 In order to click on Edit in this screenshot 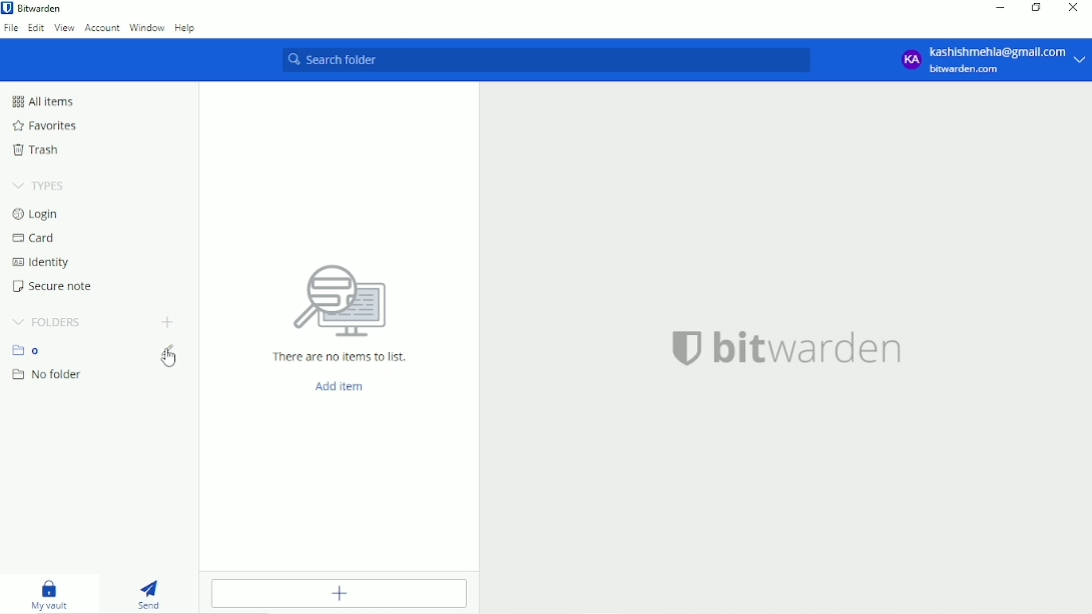, I will do `click(37, 27)`.